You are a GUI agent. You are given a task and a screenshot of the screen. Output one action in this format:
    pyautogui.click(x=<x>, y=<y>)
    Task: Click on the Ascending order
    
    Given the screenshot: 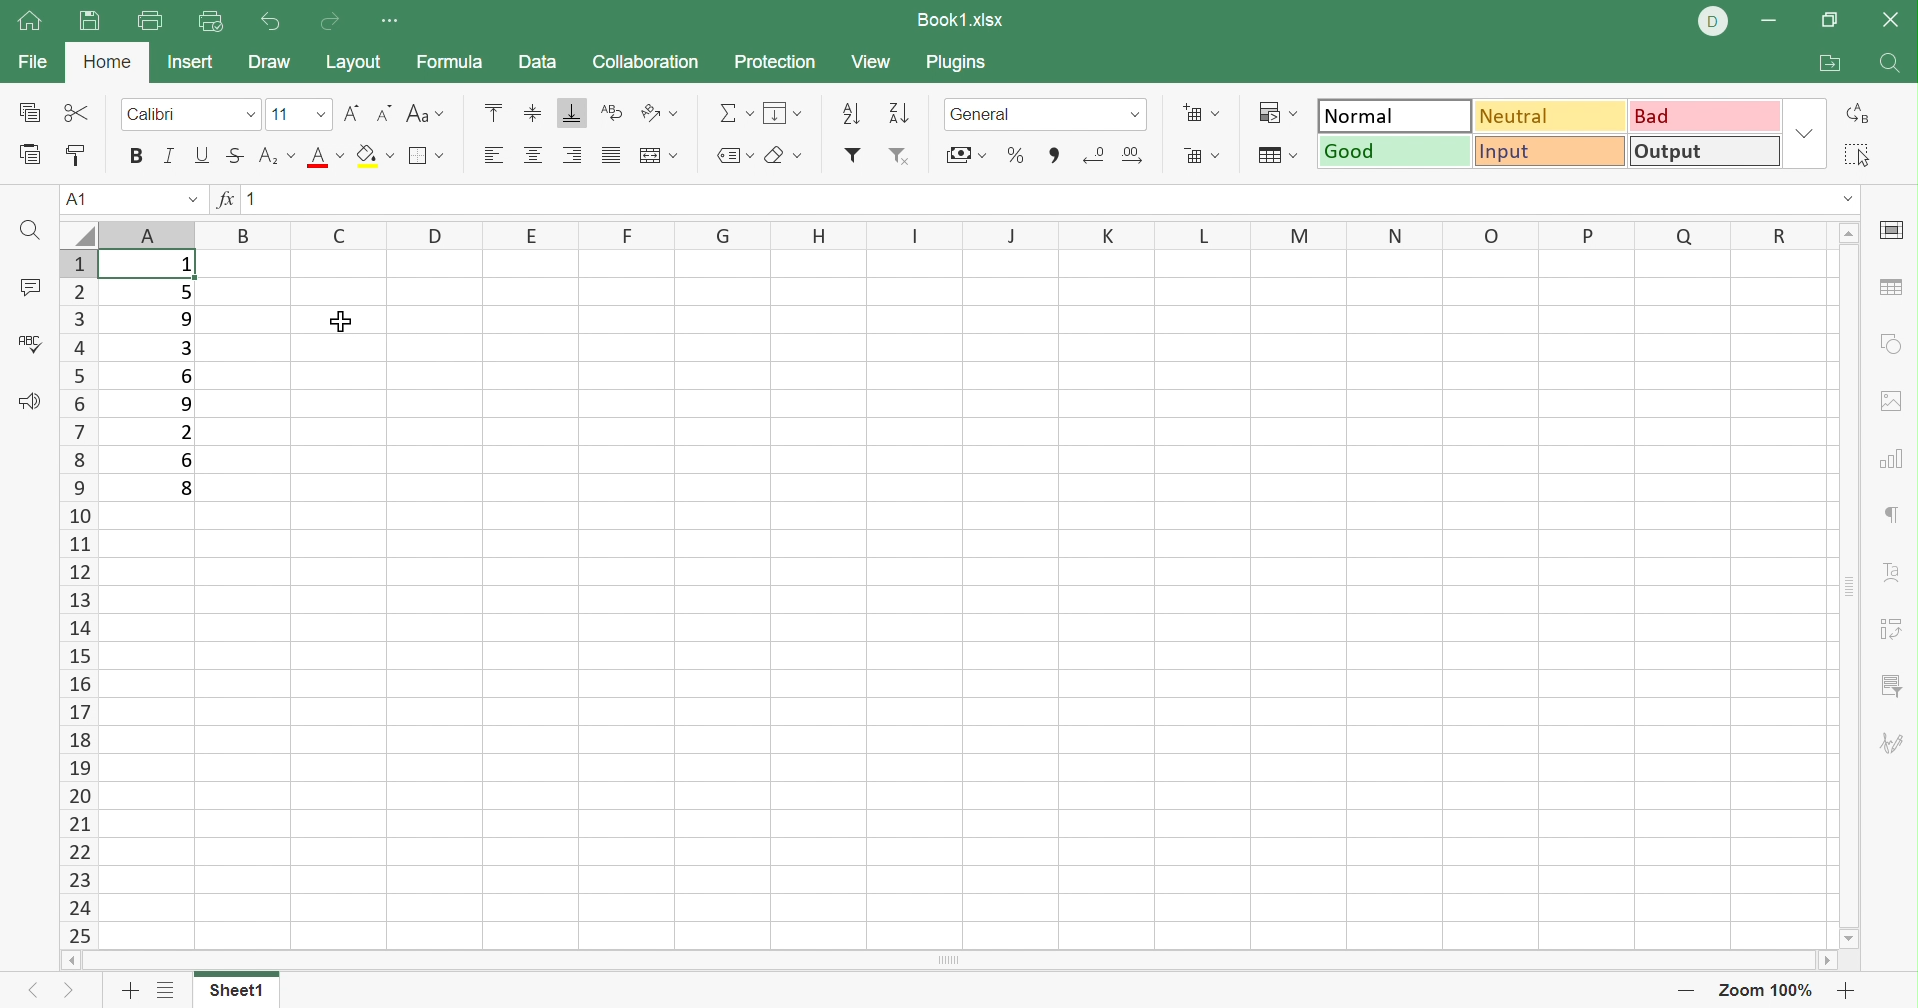 What is the action you would take?
    pyautogui.click(x=851, y=115)
    